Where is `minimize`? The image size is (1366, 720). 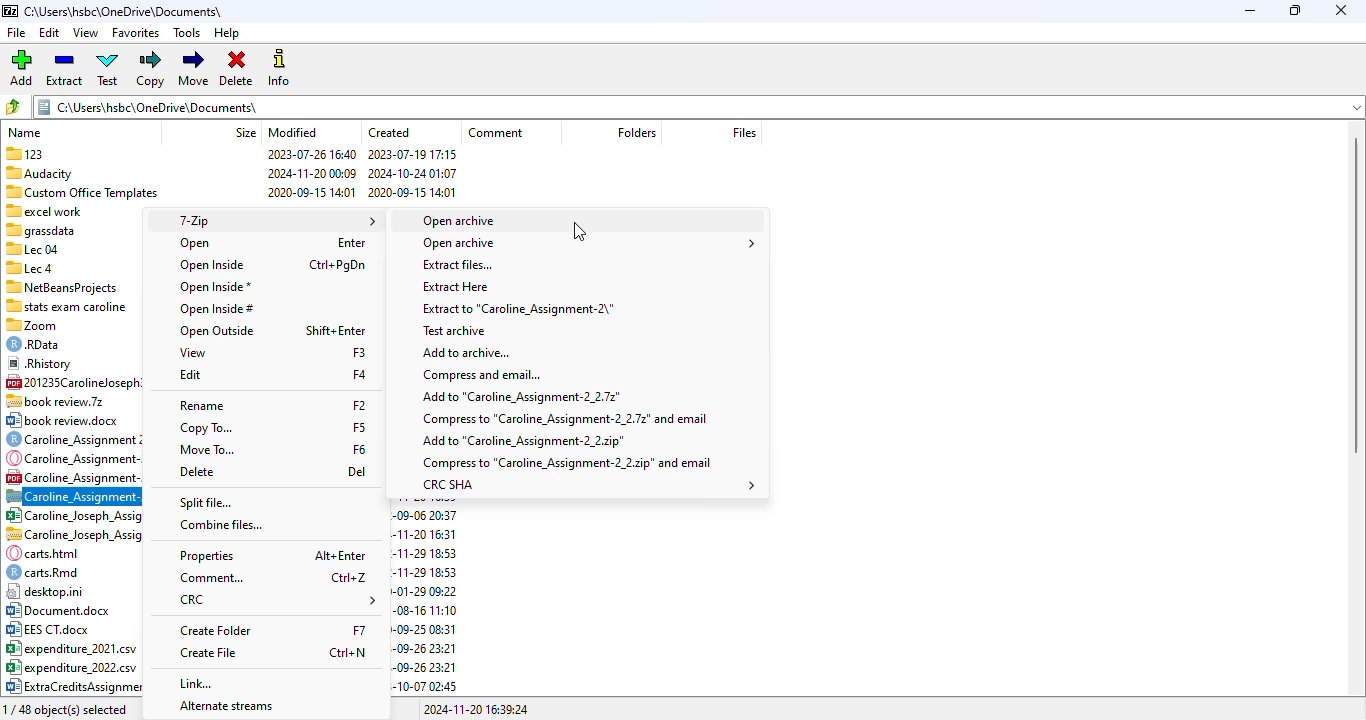
minimize is located at coordinates (1250, 11).